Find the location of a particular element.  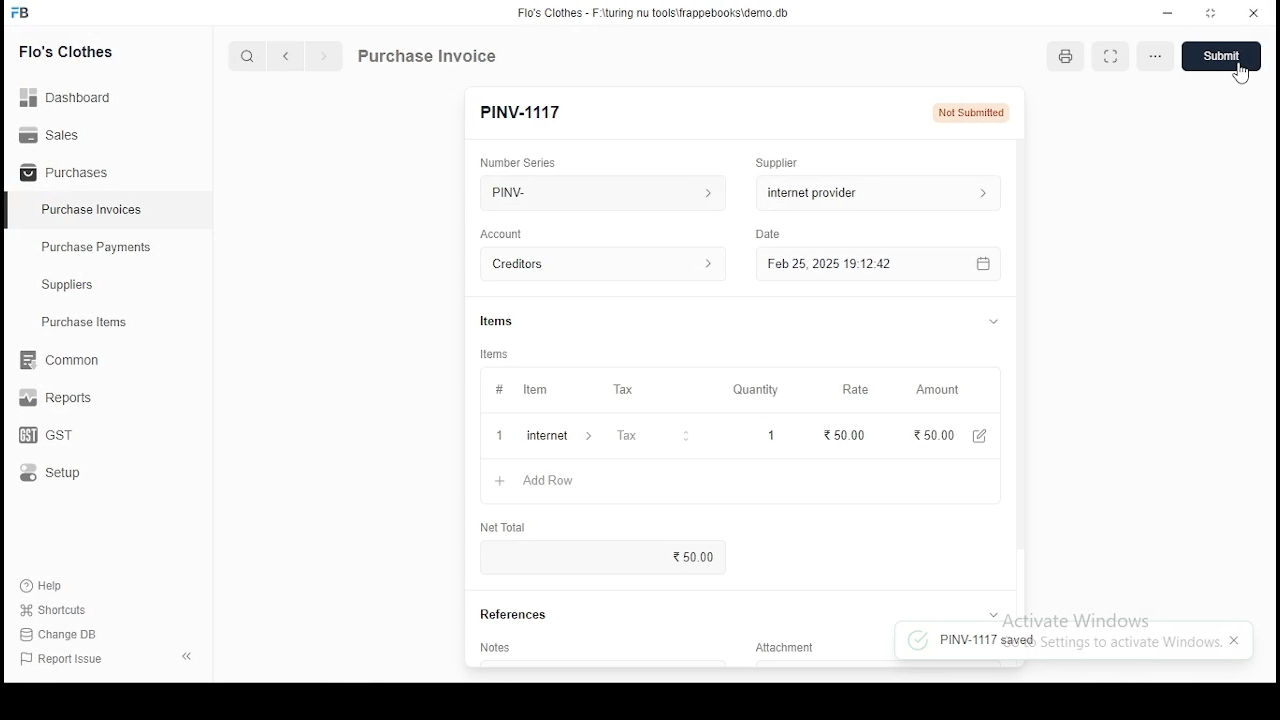

close window is located at coordinates (1254, 11).